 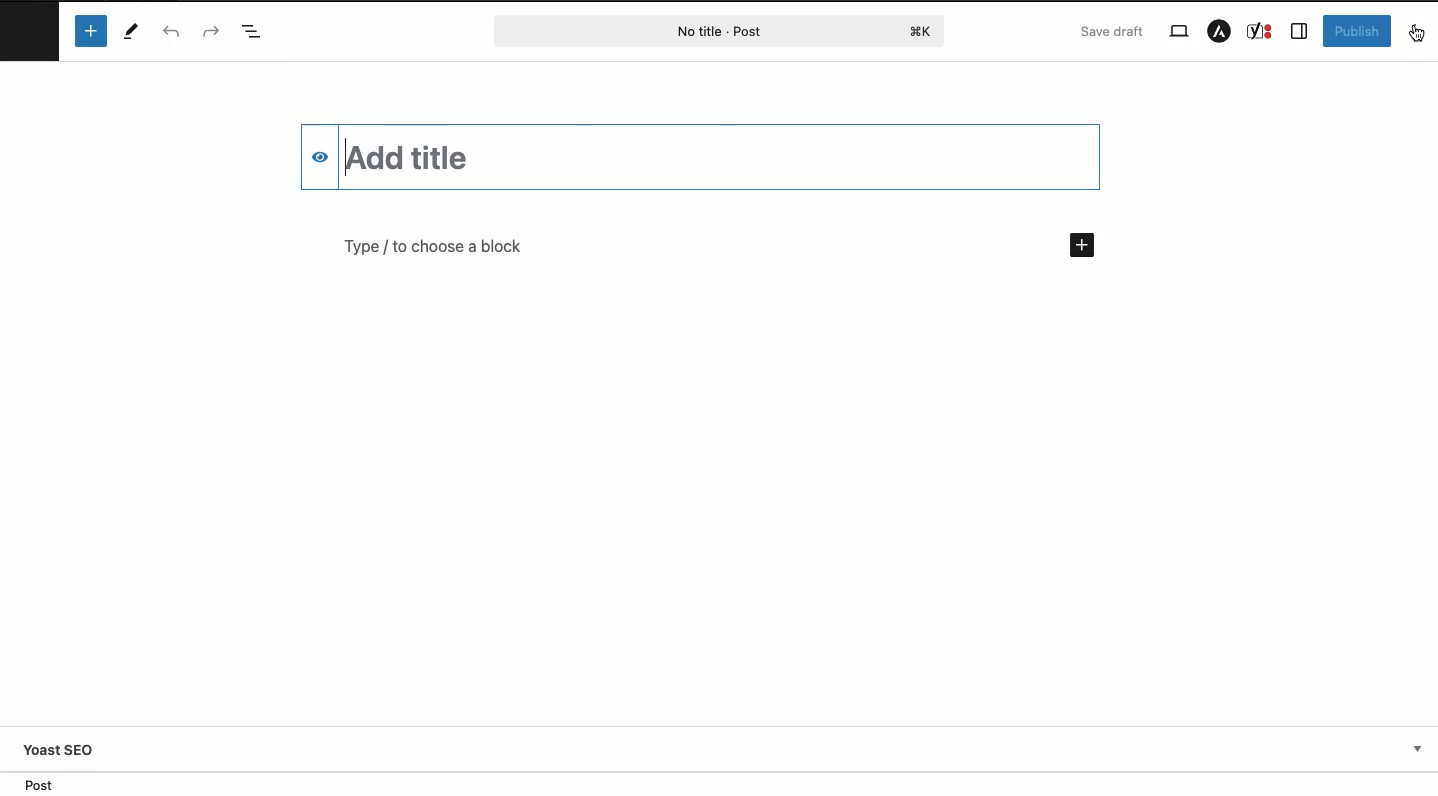 I want to click on Doc overview, so click(x=256, y=33).